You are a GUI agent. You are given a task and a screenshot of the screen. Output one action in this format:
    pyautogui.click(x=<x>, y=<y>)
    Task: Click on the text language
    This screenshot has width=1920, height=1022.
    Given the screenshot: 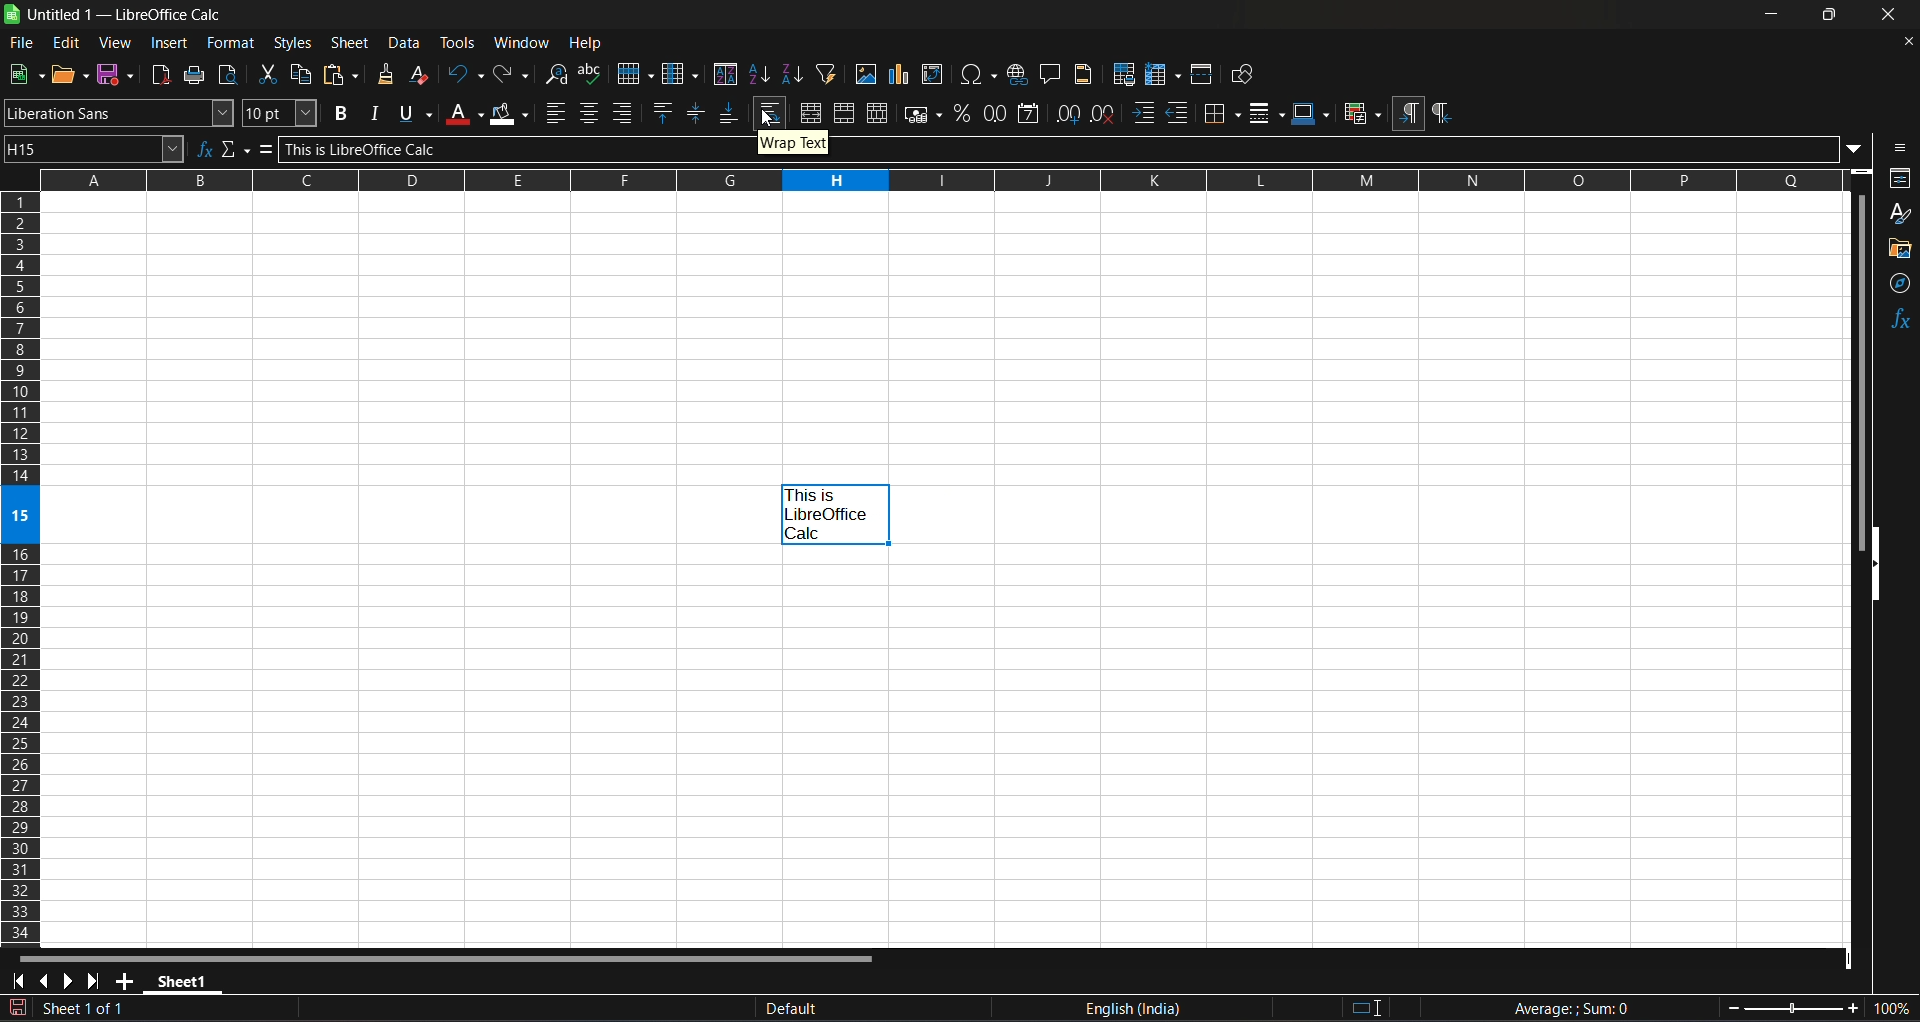 What is the action you would take?
    pyautogui.click(x=1146, y=1009)
    